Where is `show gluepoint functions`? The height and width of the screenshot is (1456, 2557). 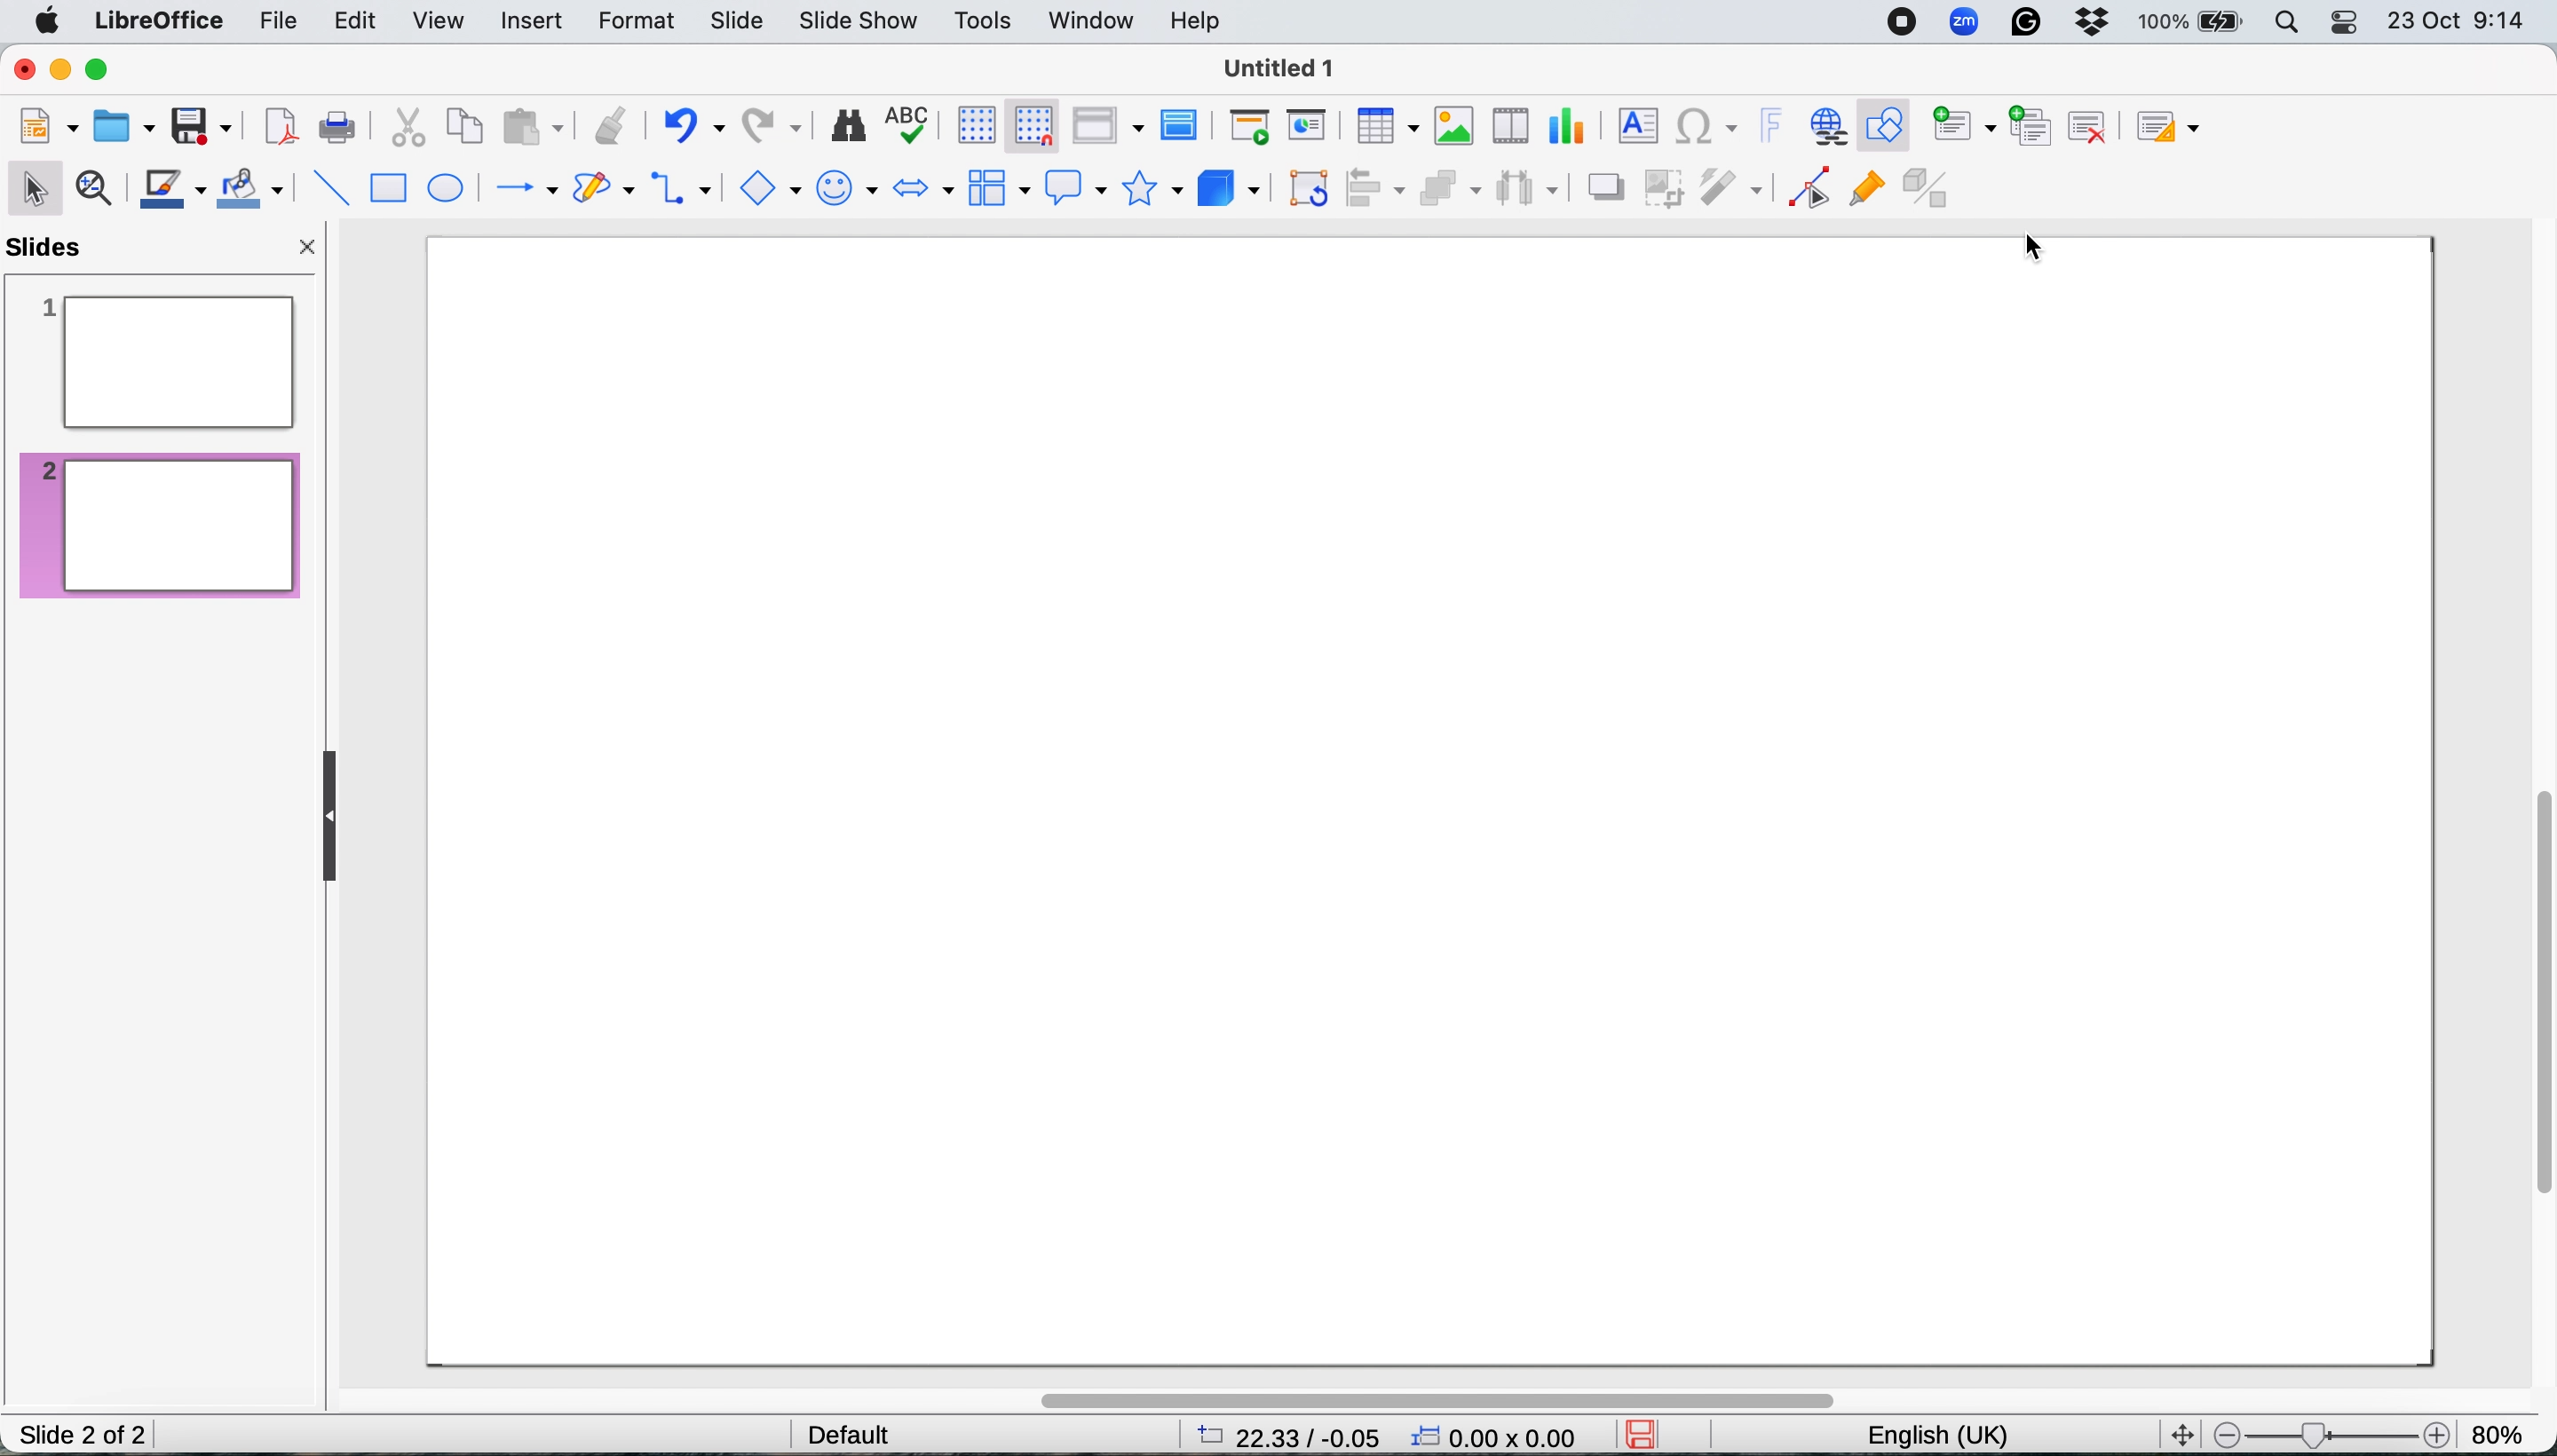 show gluepoint functions is located at coordinates (1869, 196).